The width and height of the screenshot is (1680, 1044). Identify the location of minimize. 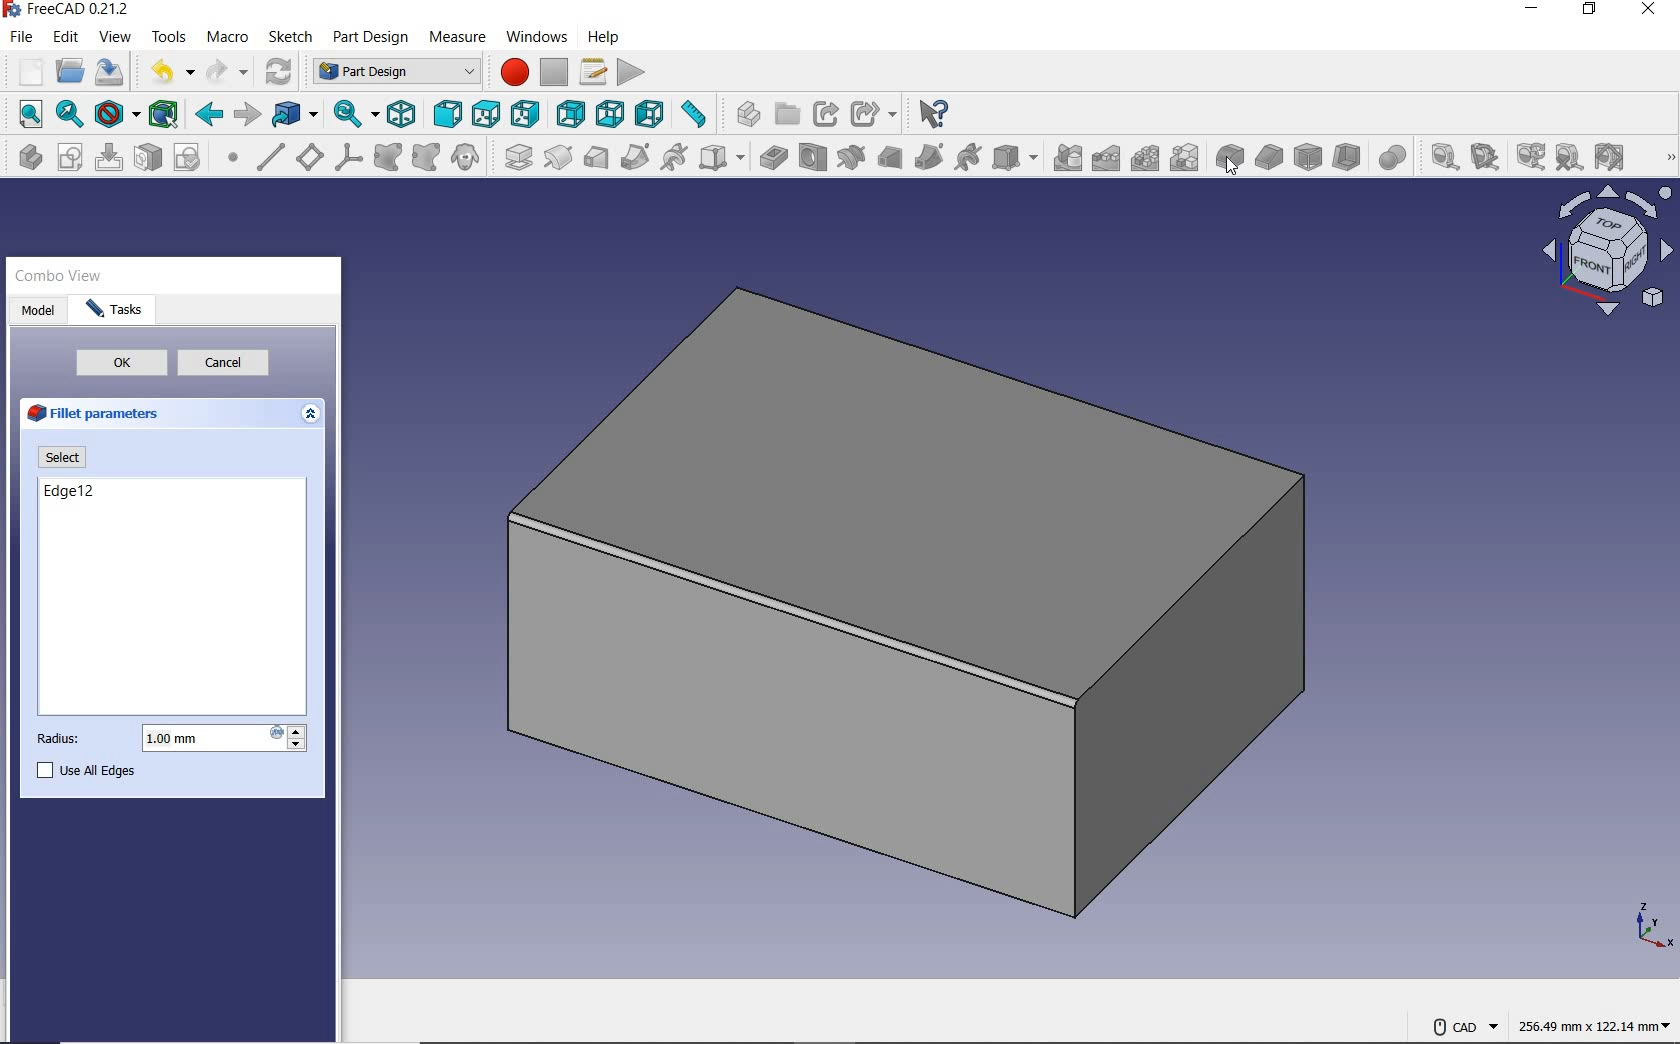
(1531, 9).